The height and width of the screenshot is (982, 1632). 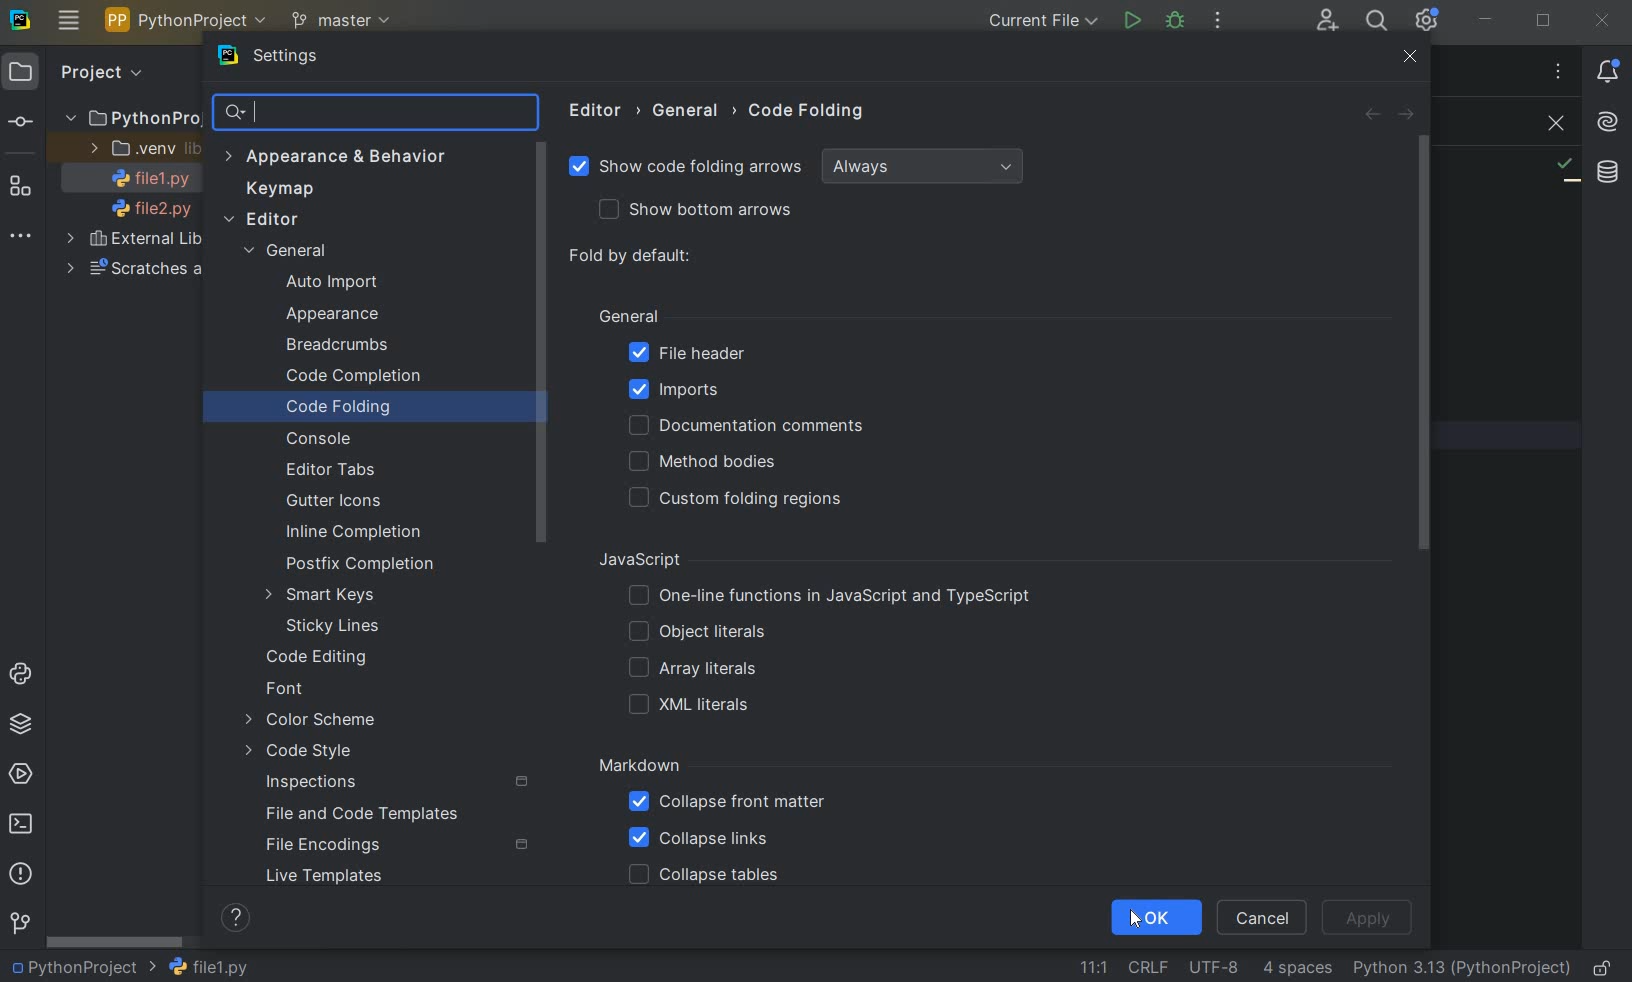 What do you see at coordinates (599, 110) in the screenshot?
I see `EDITOR` at bounding box center [599, 110].